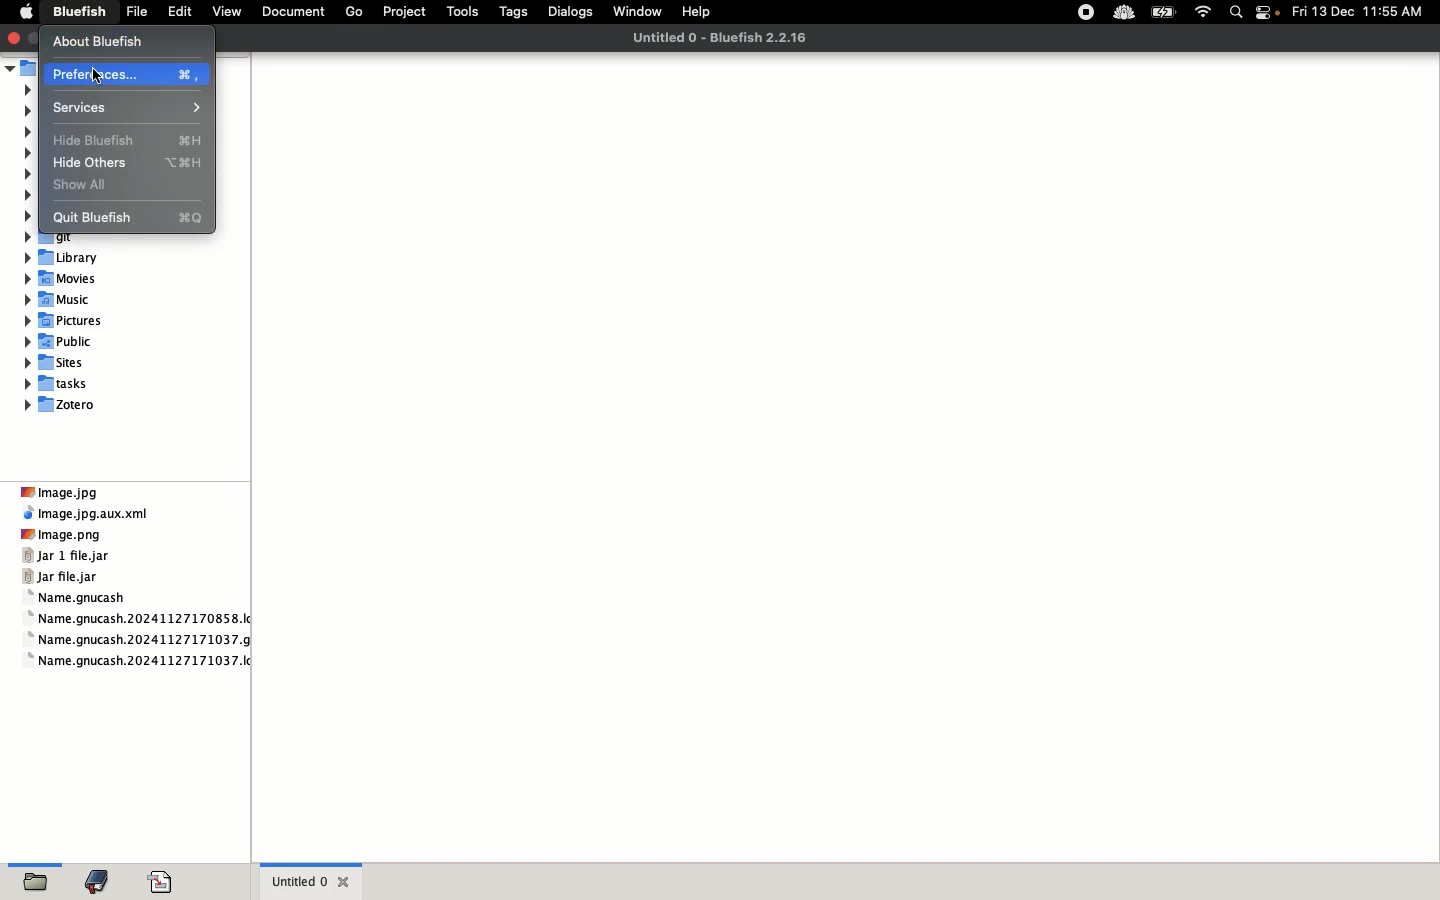  What do you see at coordinates (401, 15) in the screenshot?
I see `project` at bounding box center [401, 15].